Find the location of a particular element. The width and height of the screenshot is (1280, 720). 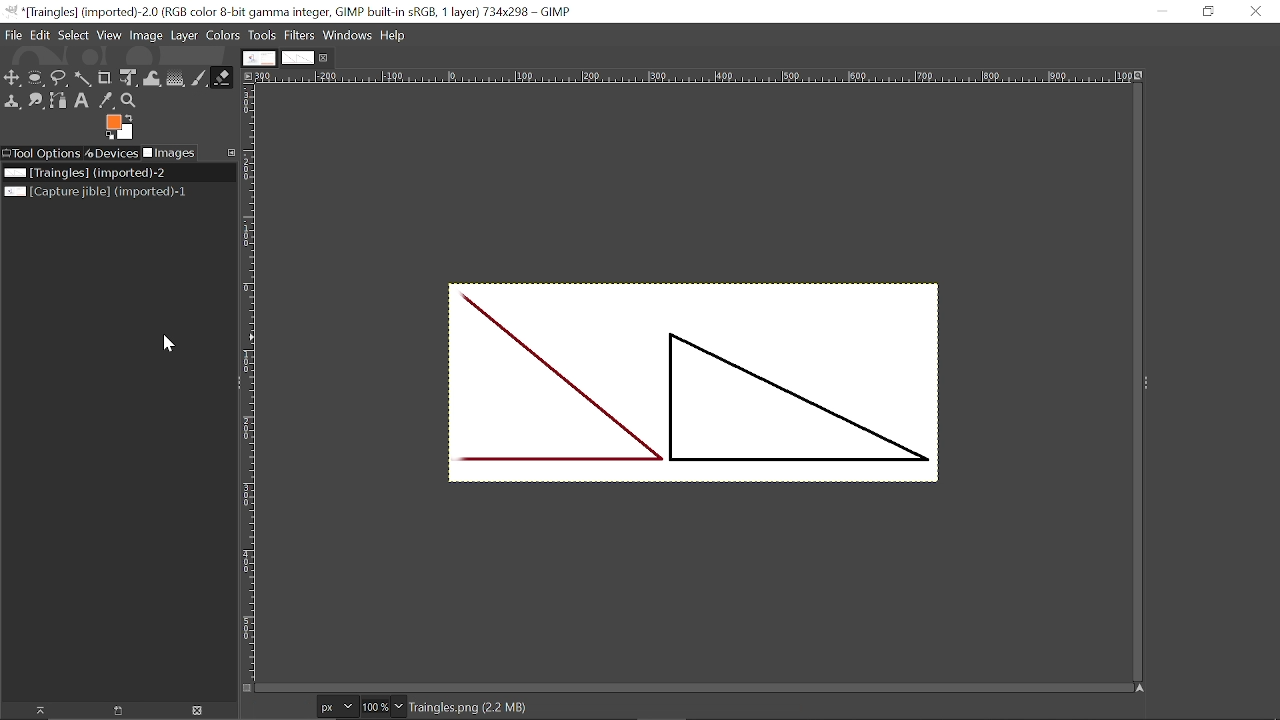

Toggle quick mask on/off is located at coordinates (247, 688).